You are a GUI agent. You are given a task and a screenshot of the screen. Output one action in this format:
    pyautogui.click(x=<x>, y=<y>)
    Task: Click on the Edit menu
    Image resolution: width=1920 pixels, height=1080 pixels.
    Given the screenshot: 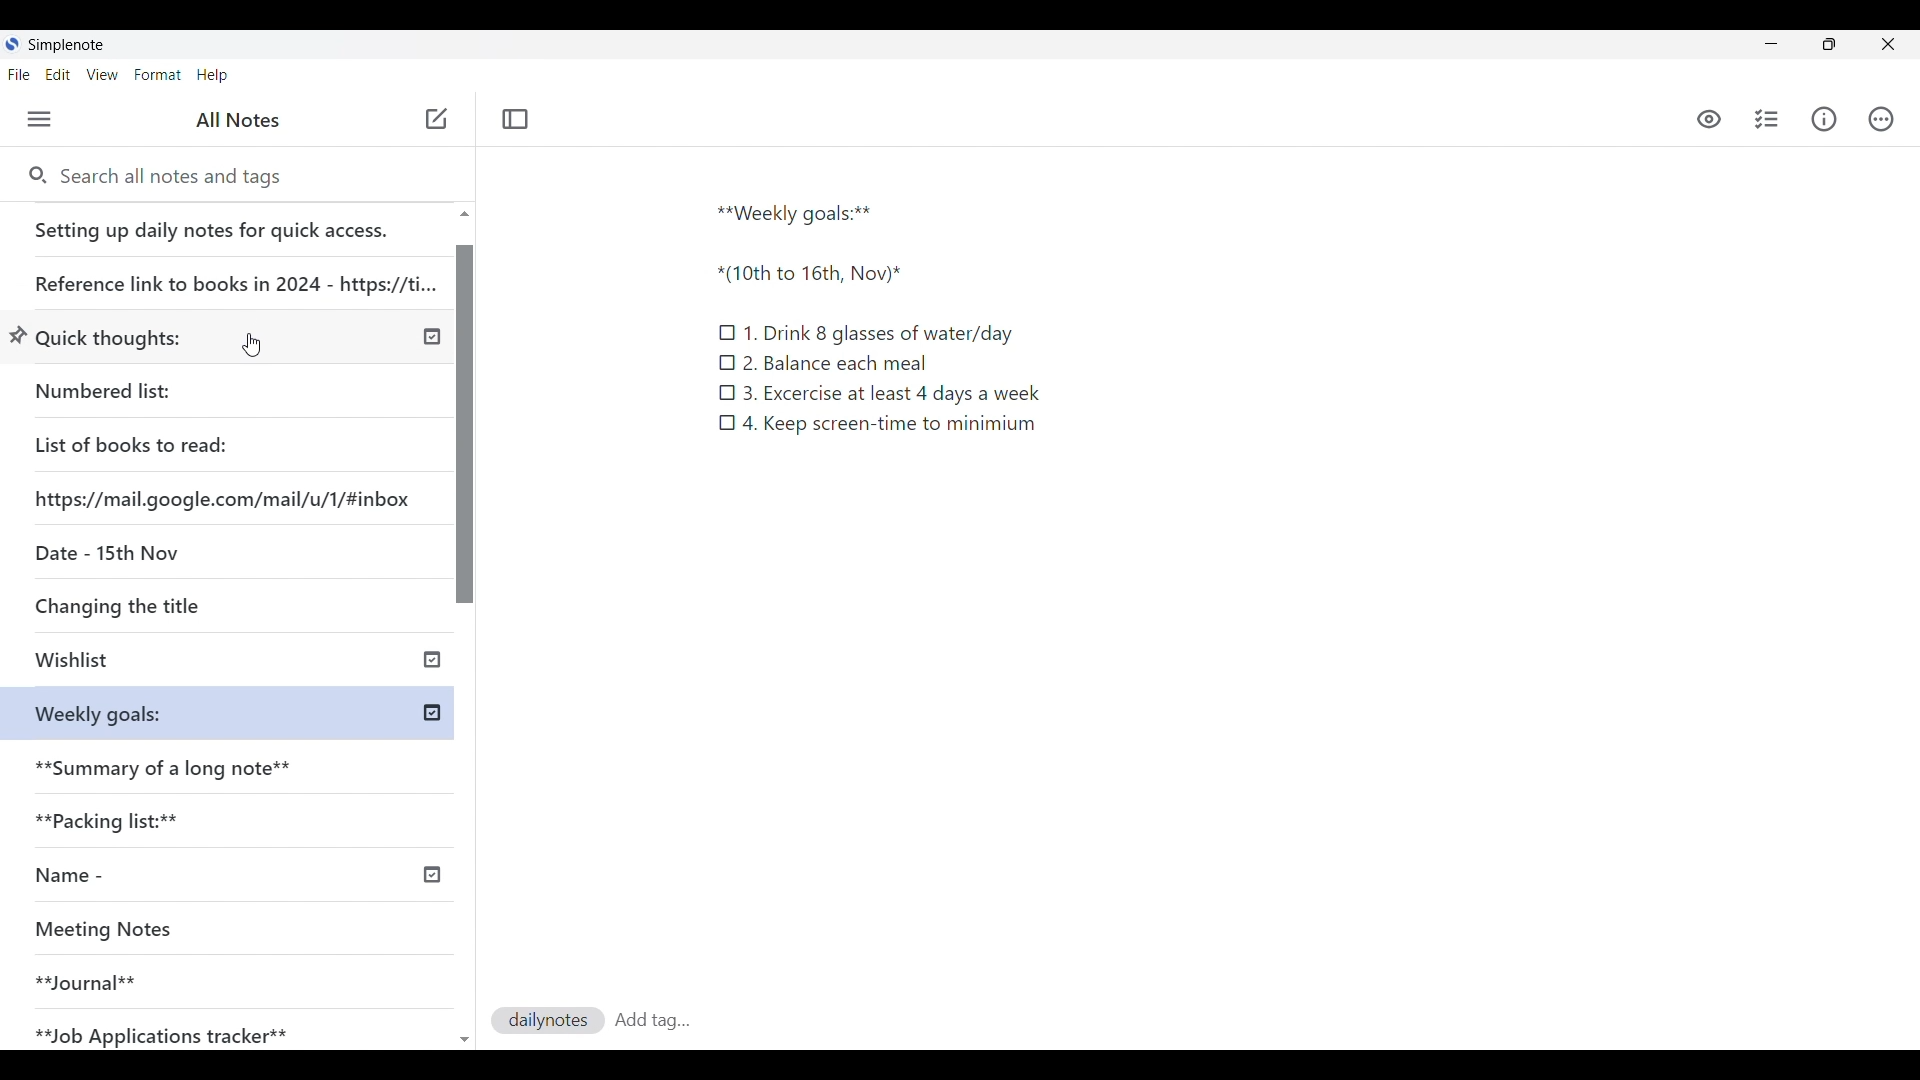 What is the action you would take?
    pyautogui.click(x=58, y=75)
    